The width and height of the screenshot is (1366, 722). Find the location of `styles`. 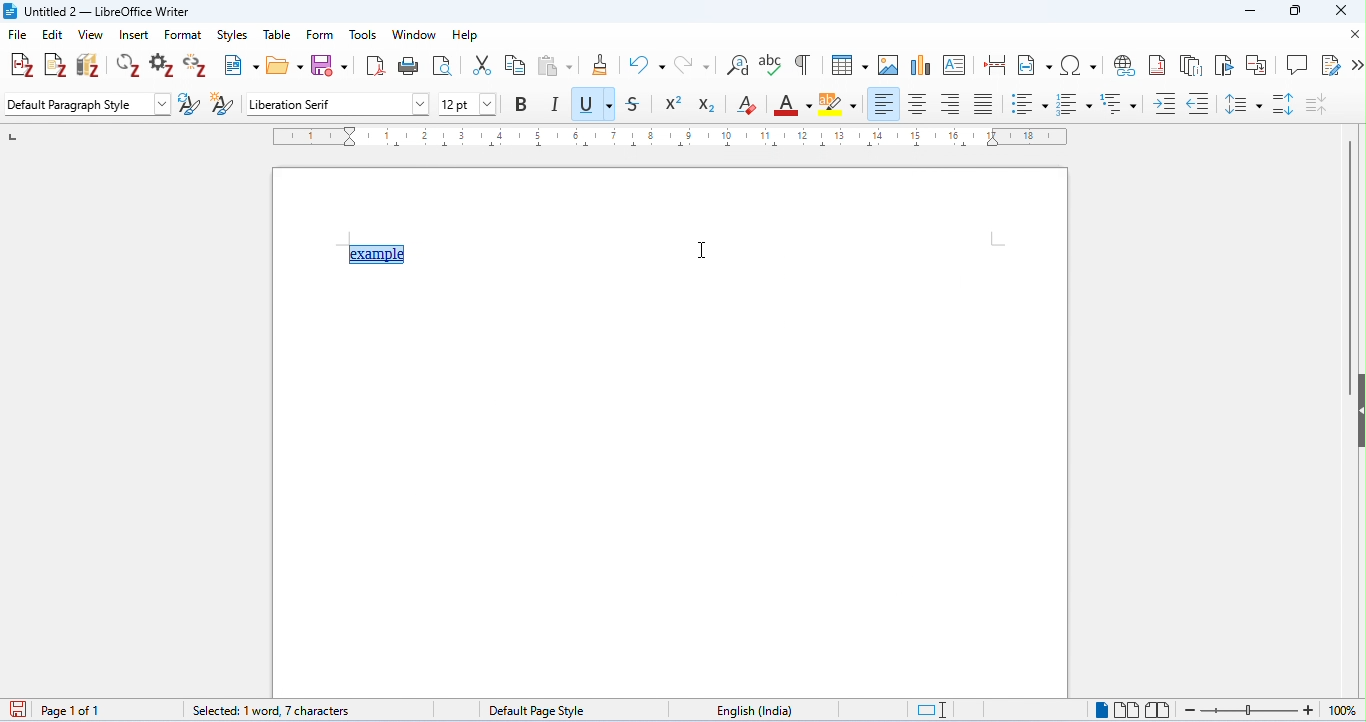

styles is located at coordinates (232, 35).